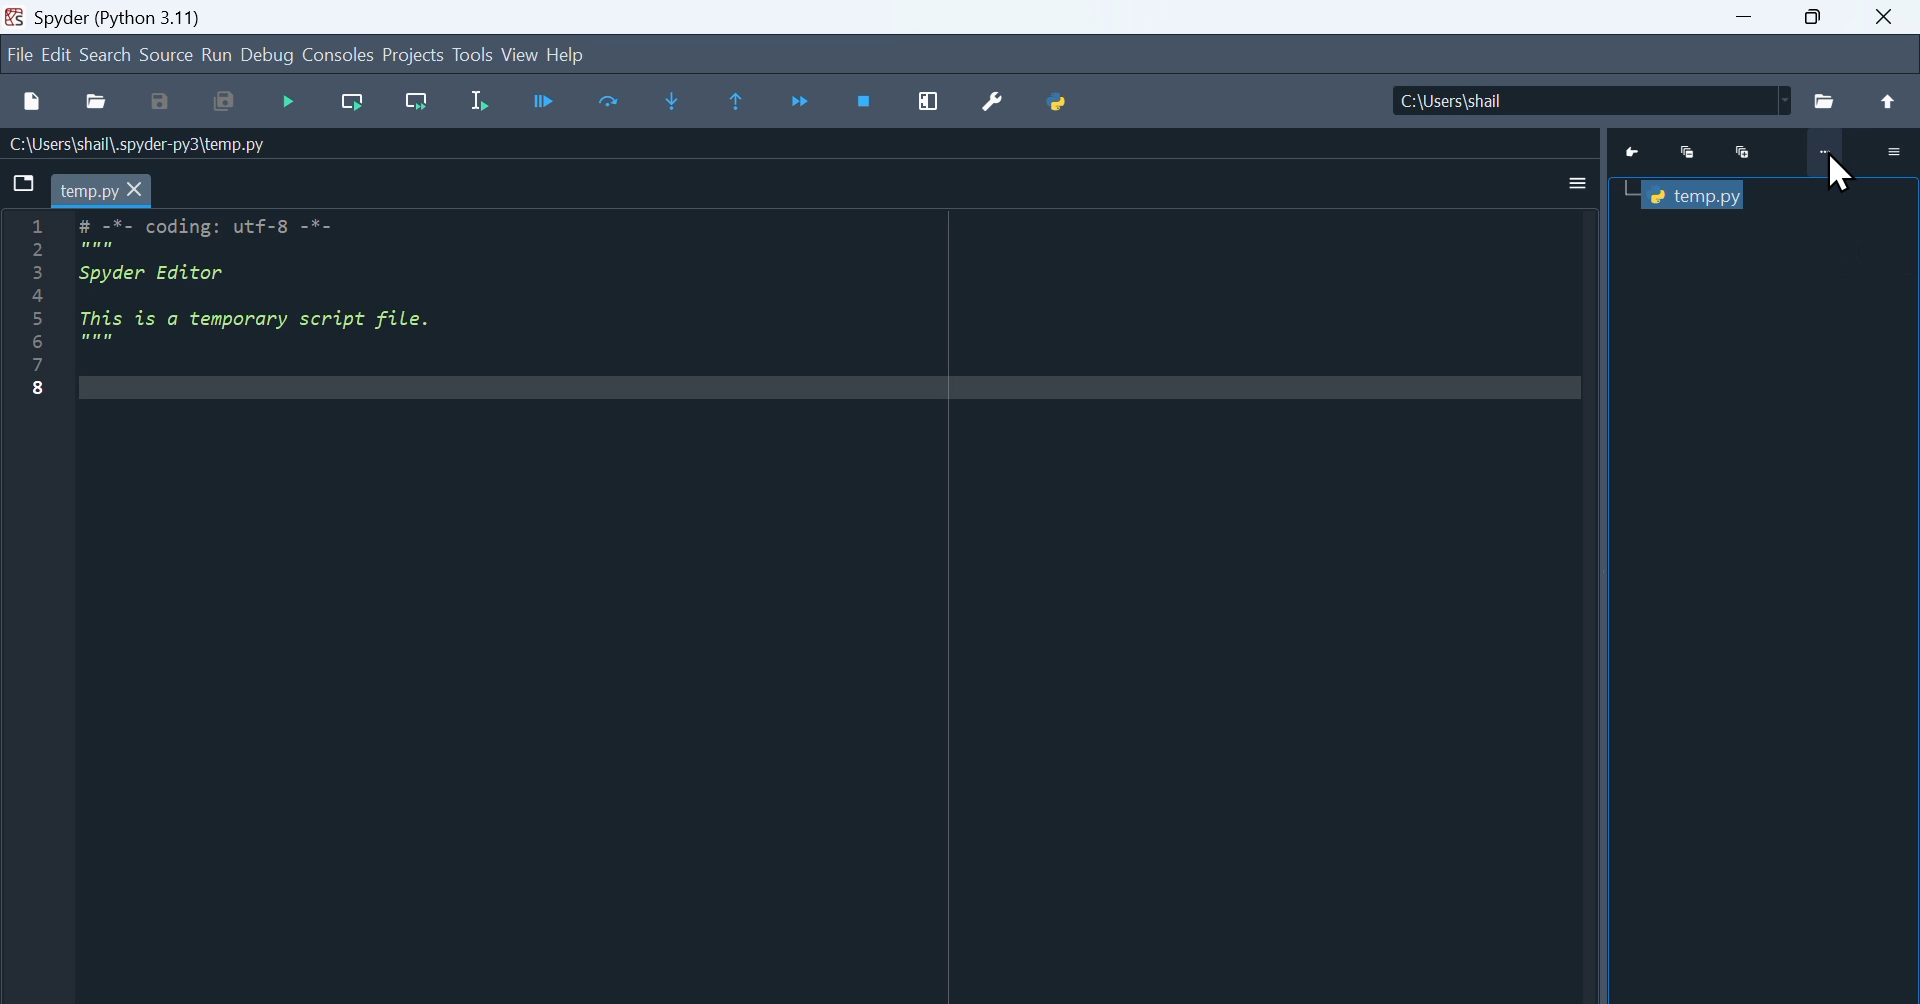 The height and width of the screenshot is (1004, 1920). What do you see at coordinates (417, 103) in the screenshot?
I see `Run current cell go to next one` at bounding box center [417, 103].